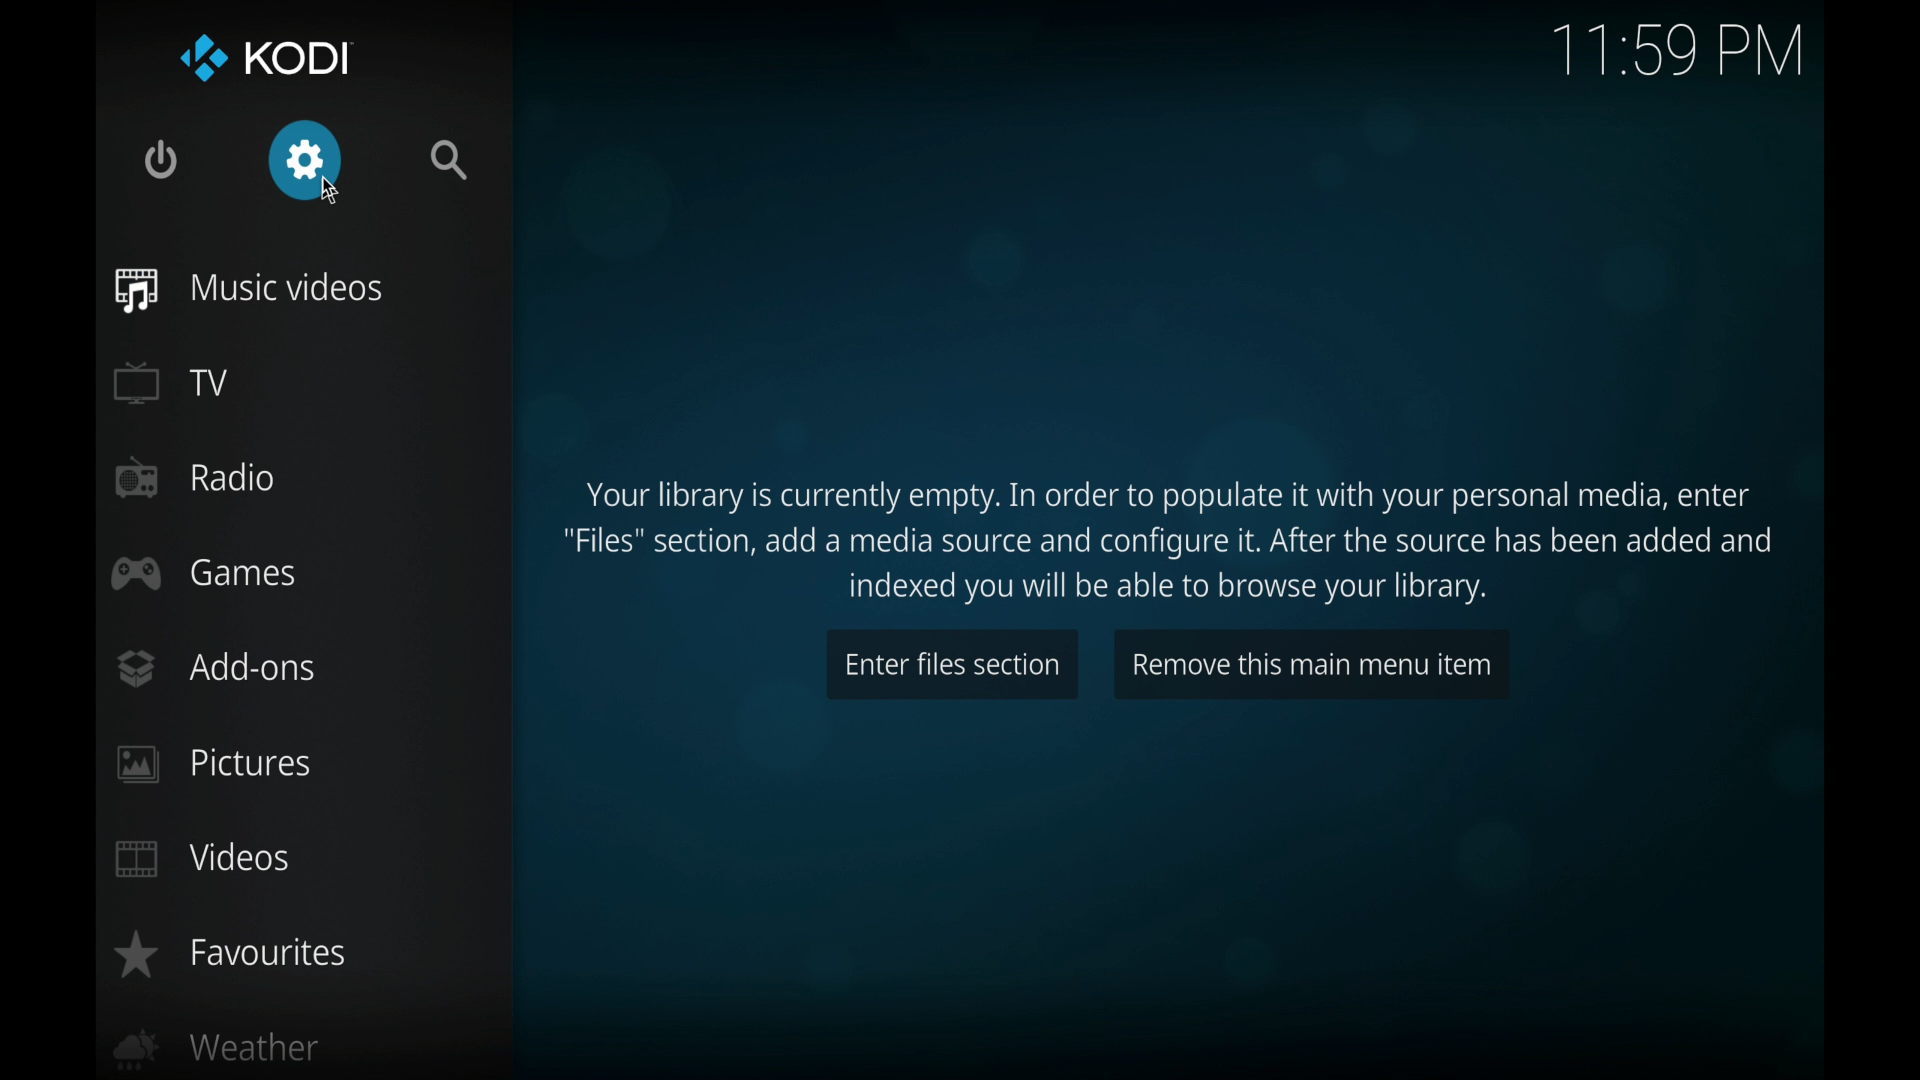 Image resolution: width=1920 pixels, height=1080 pixels. I want to click on Your library is currently empty. In order to populate it with your personal media, enter
"Files" section, add a media source and configure it. After the source has been added and
indexed you will be able to browse your library., so click(1165, 539).